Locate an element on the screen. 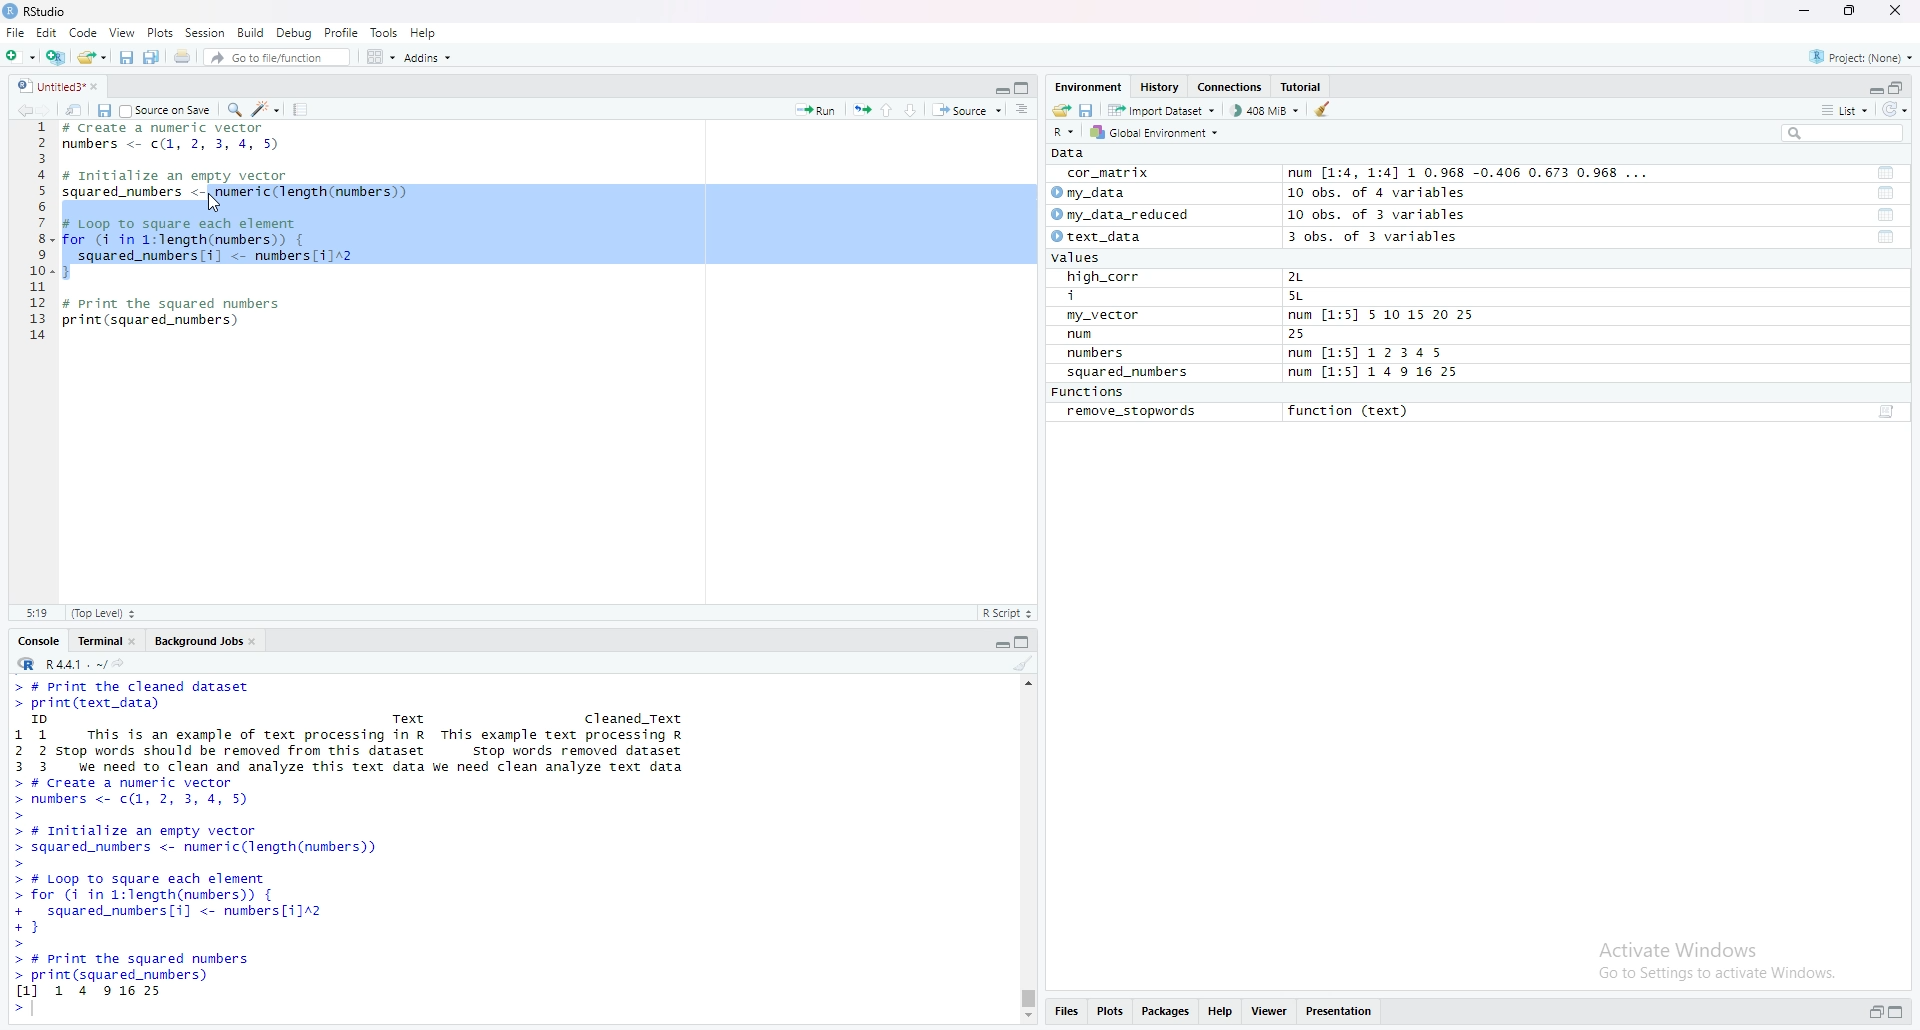 This screenshot has width=1920, height=1030. New File is located at coordinates (19, 54).